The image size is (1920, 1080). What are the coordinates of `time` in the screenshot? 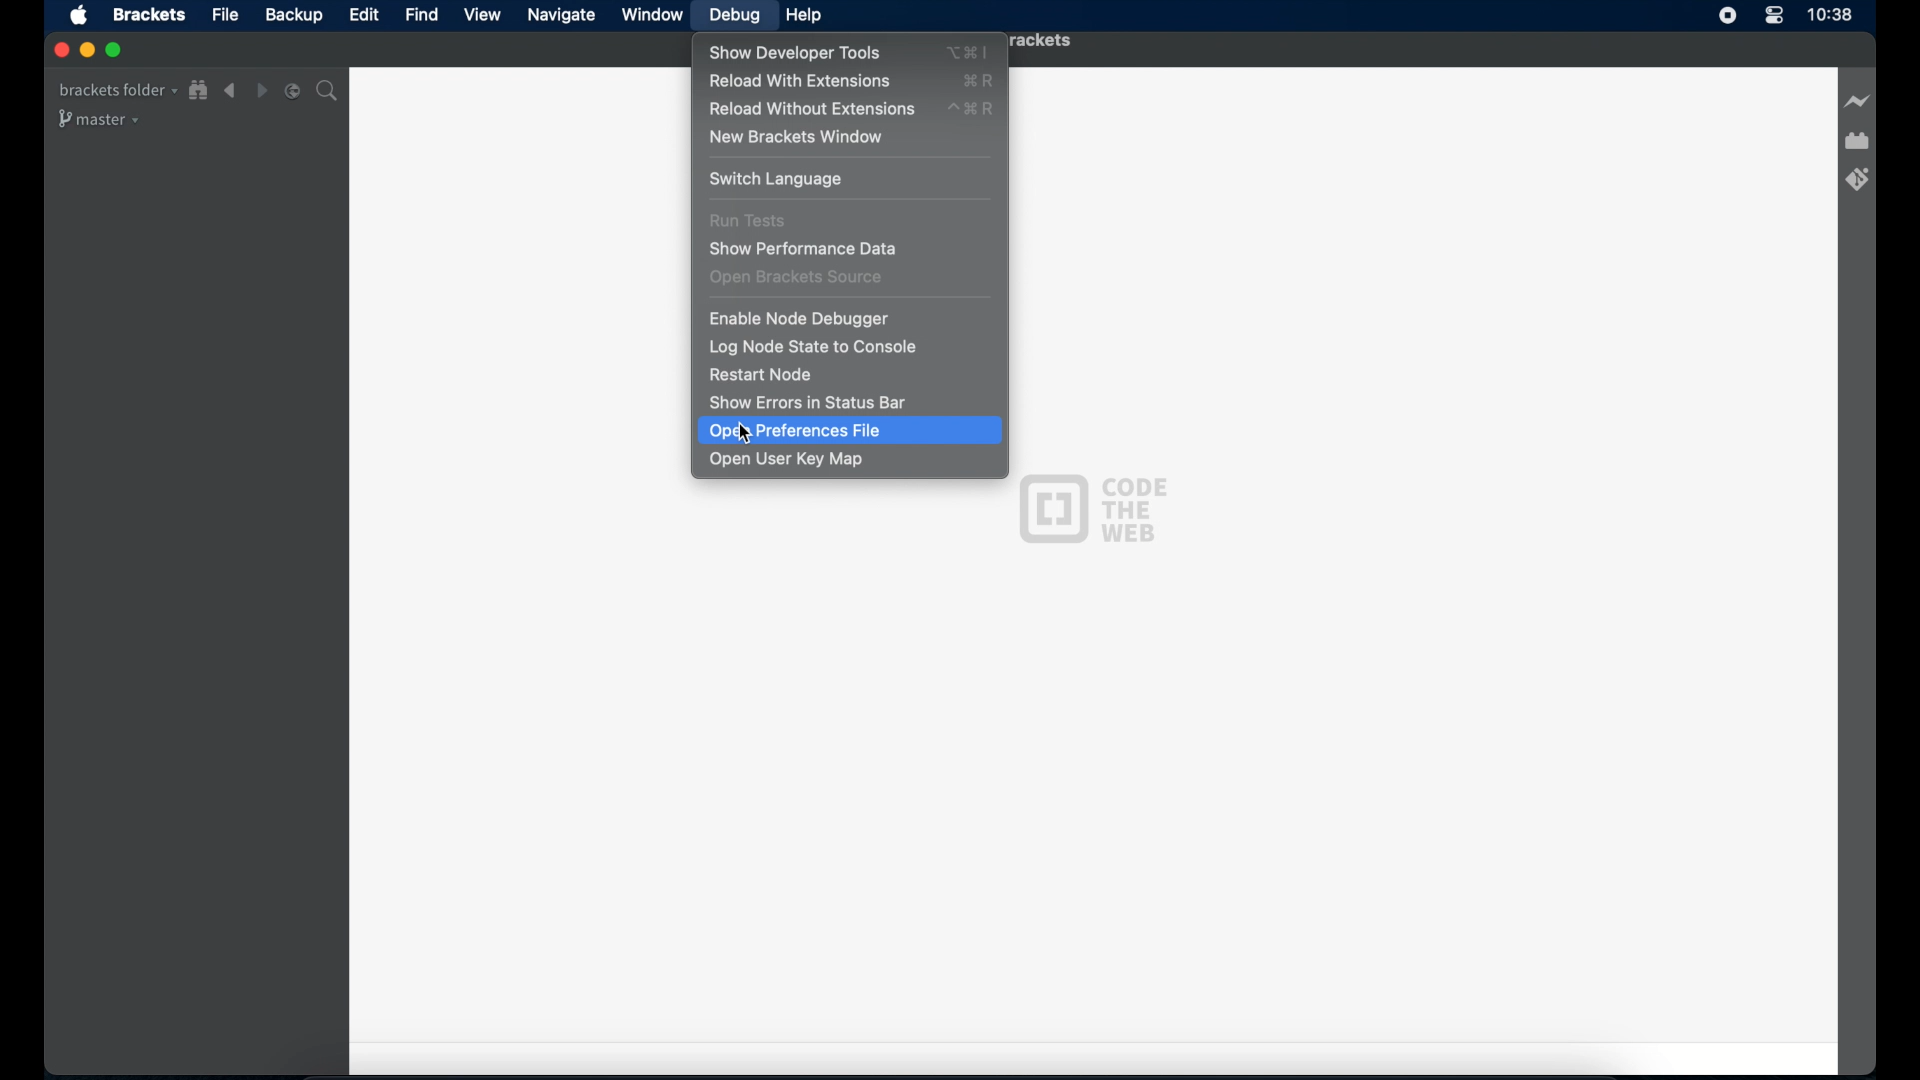 It's located at (1830, 14).